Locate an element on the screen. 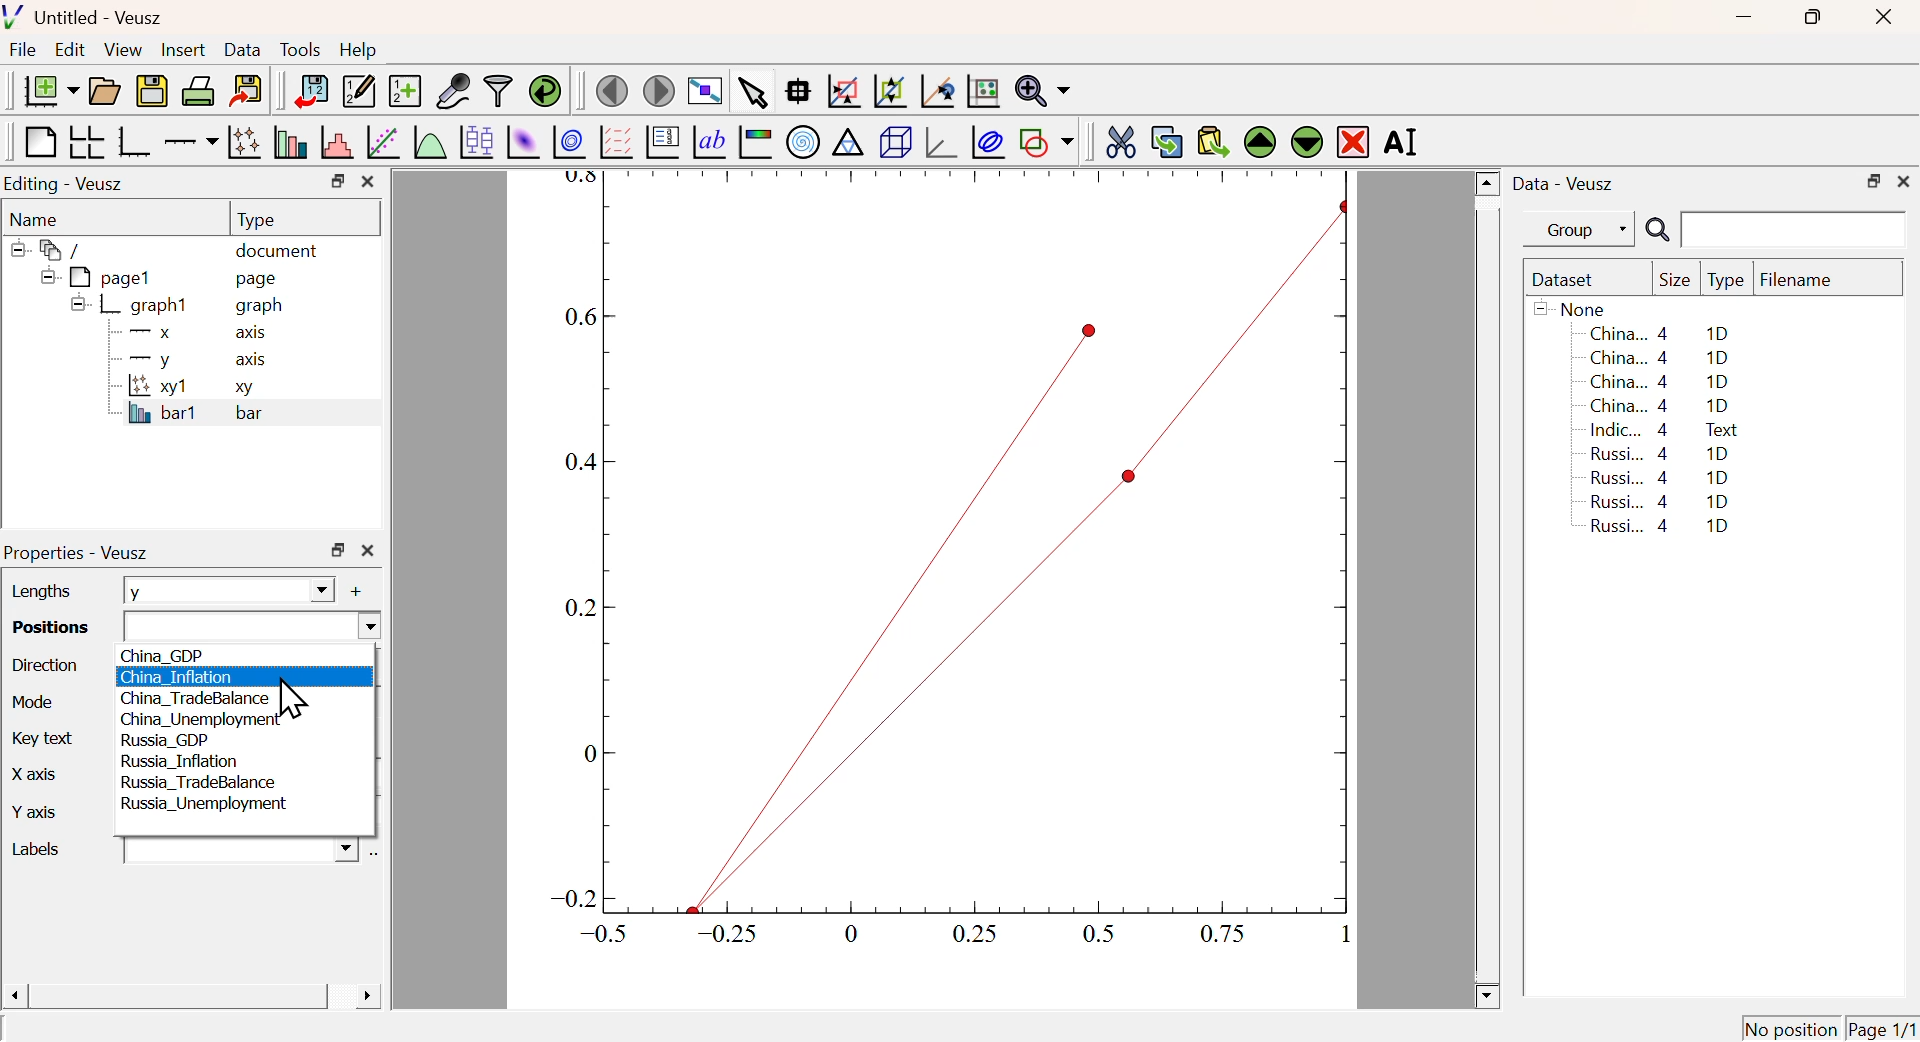  Filter Data is located at coordinates (498, 89).